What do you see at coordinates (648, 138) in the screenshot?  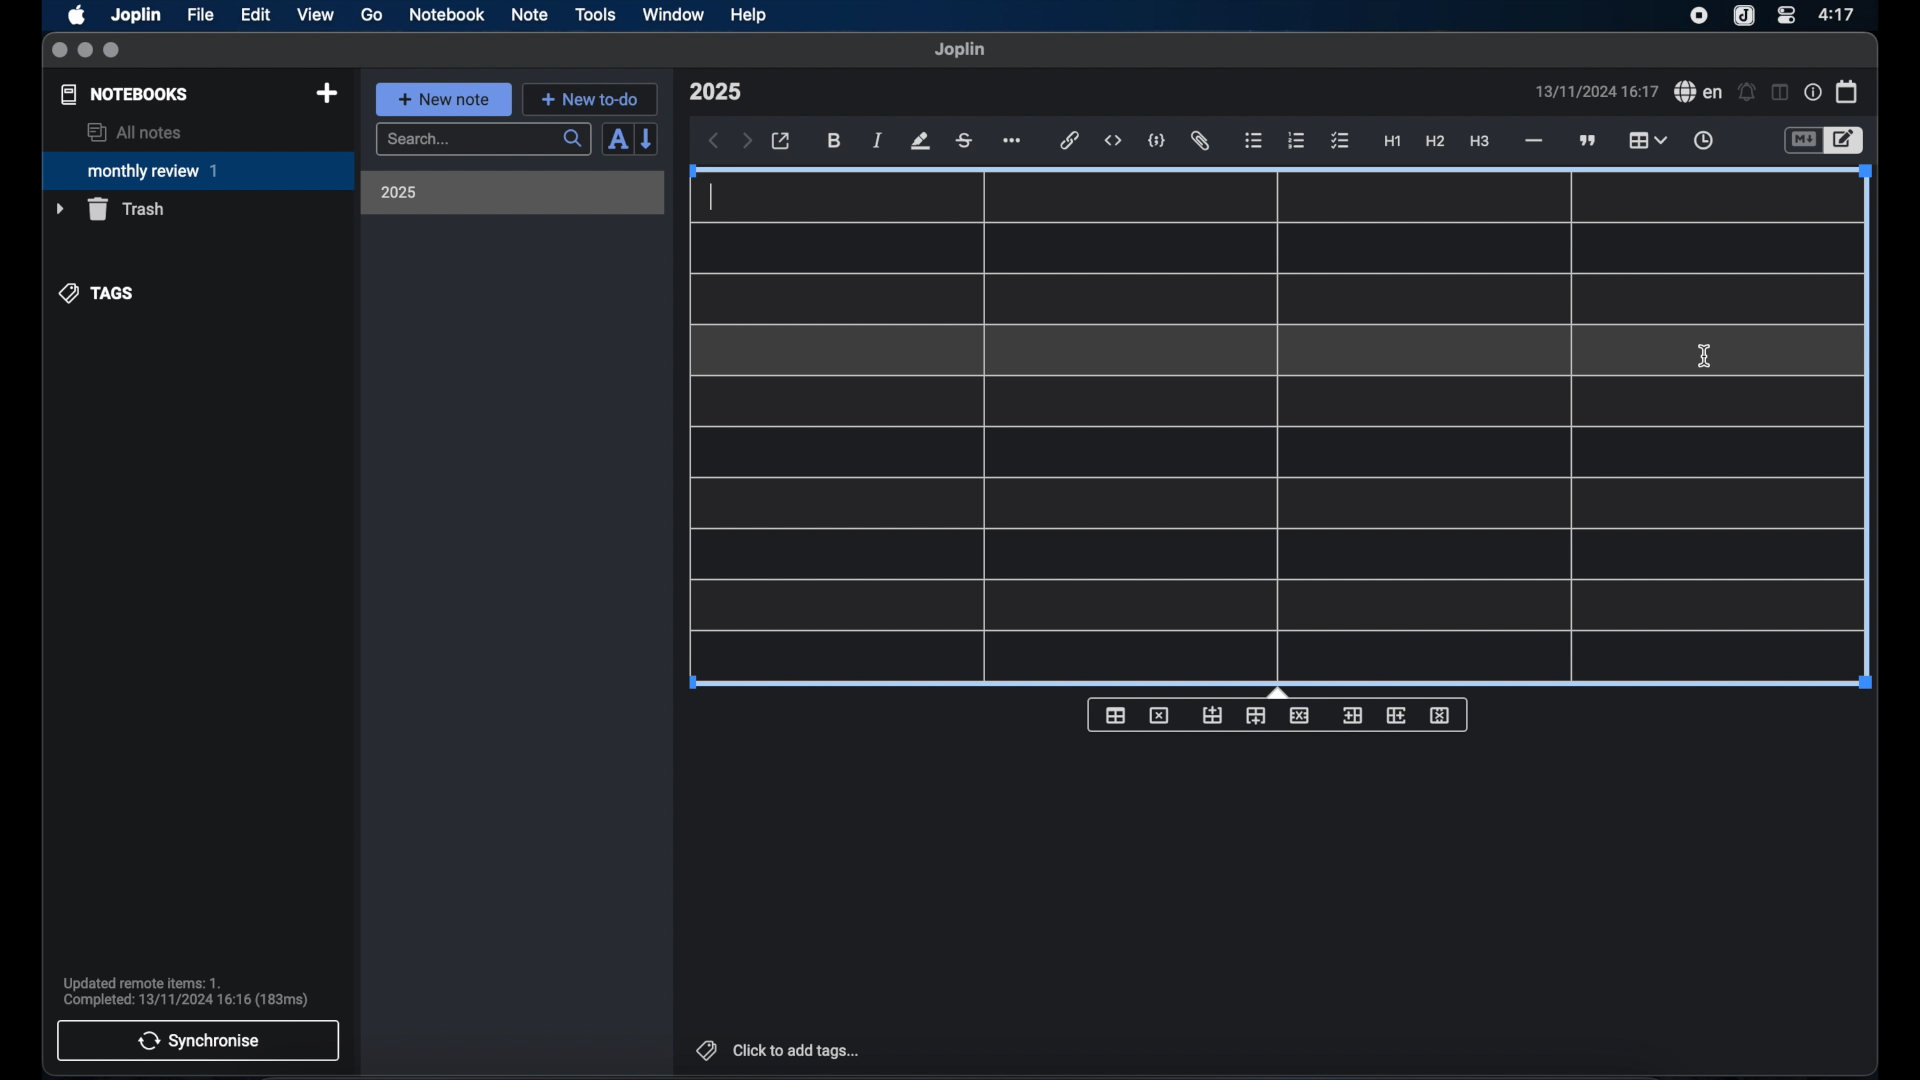 I see `reverse sort order` at bounding box center [648, 138].